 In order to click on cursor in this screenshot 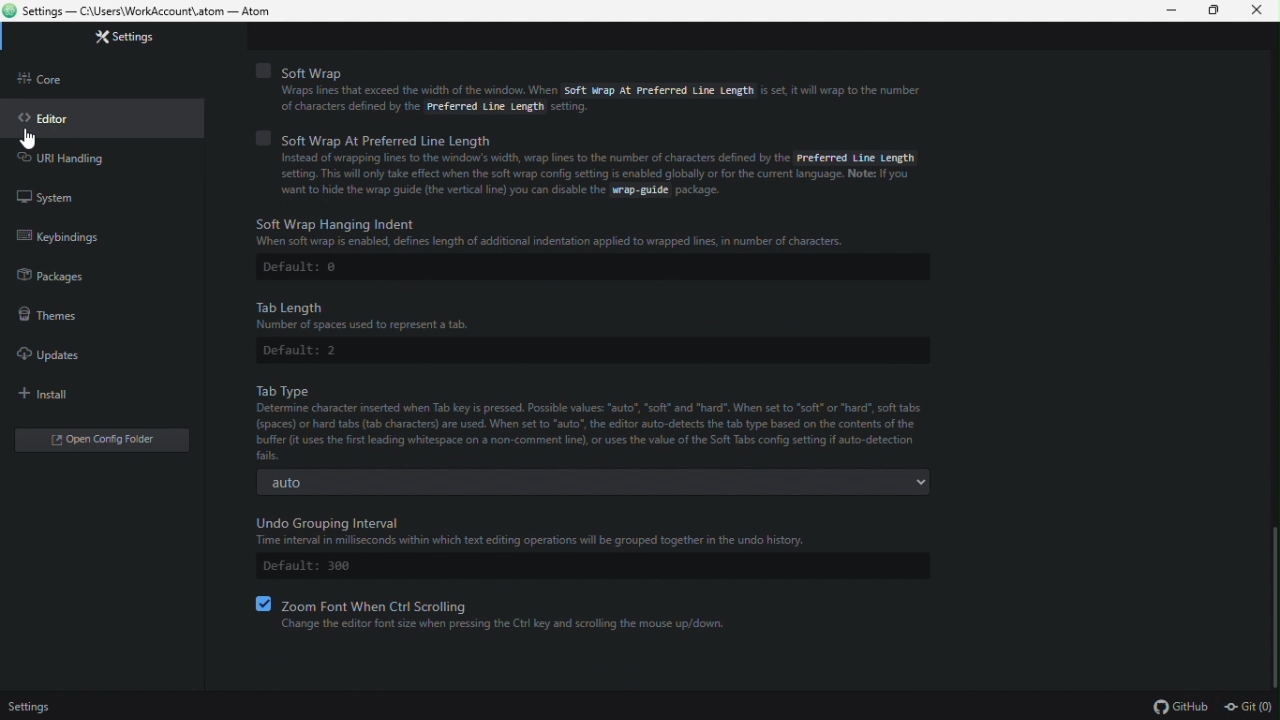, I will do `click(27, 142)`.